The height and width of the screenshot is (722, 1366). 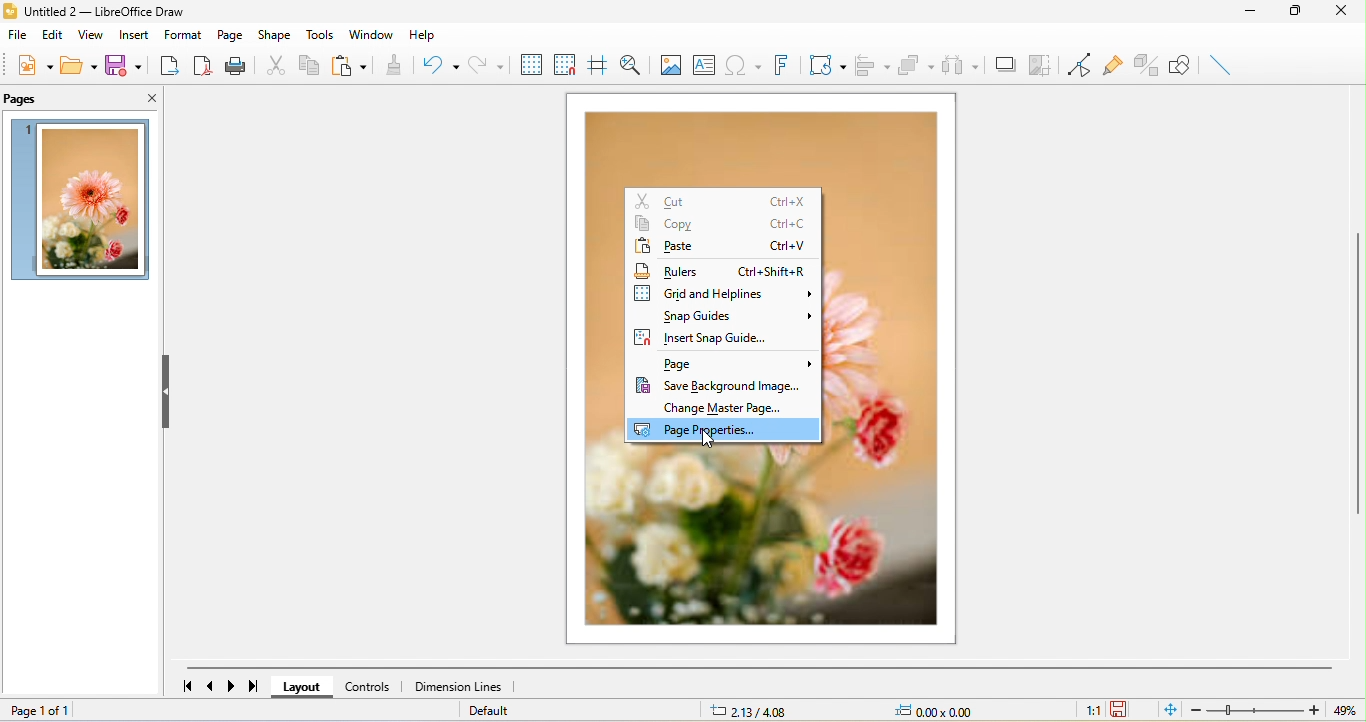 I want to click on paste, so click(x=349, y=65).